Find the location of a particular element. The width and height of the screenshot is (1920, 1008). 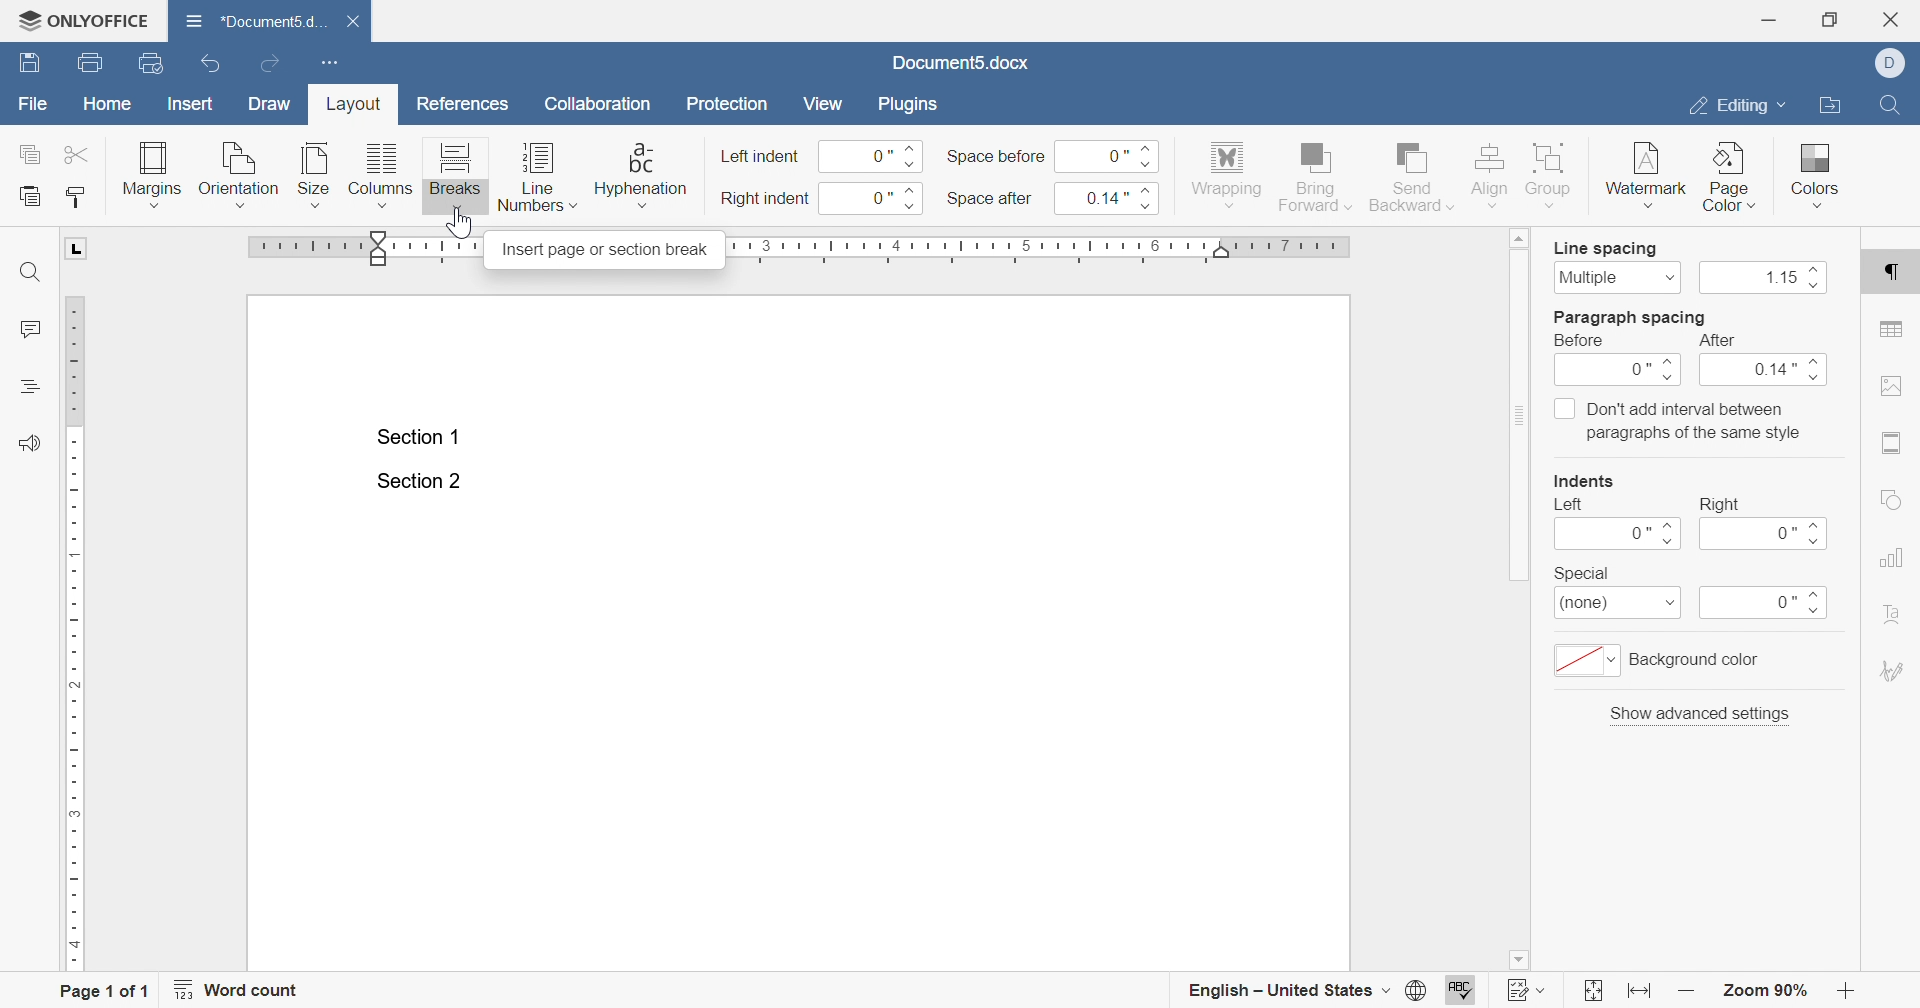

0 is located at coordinates (877, 199).